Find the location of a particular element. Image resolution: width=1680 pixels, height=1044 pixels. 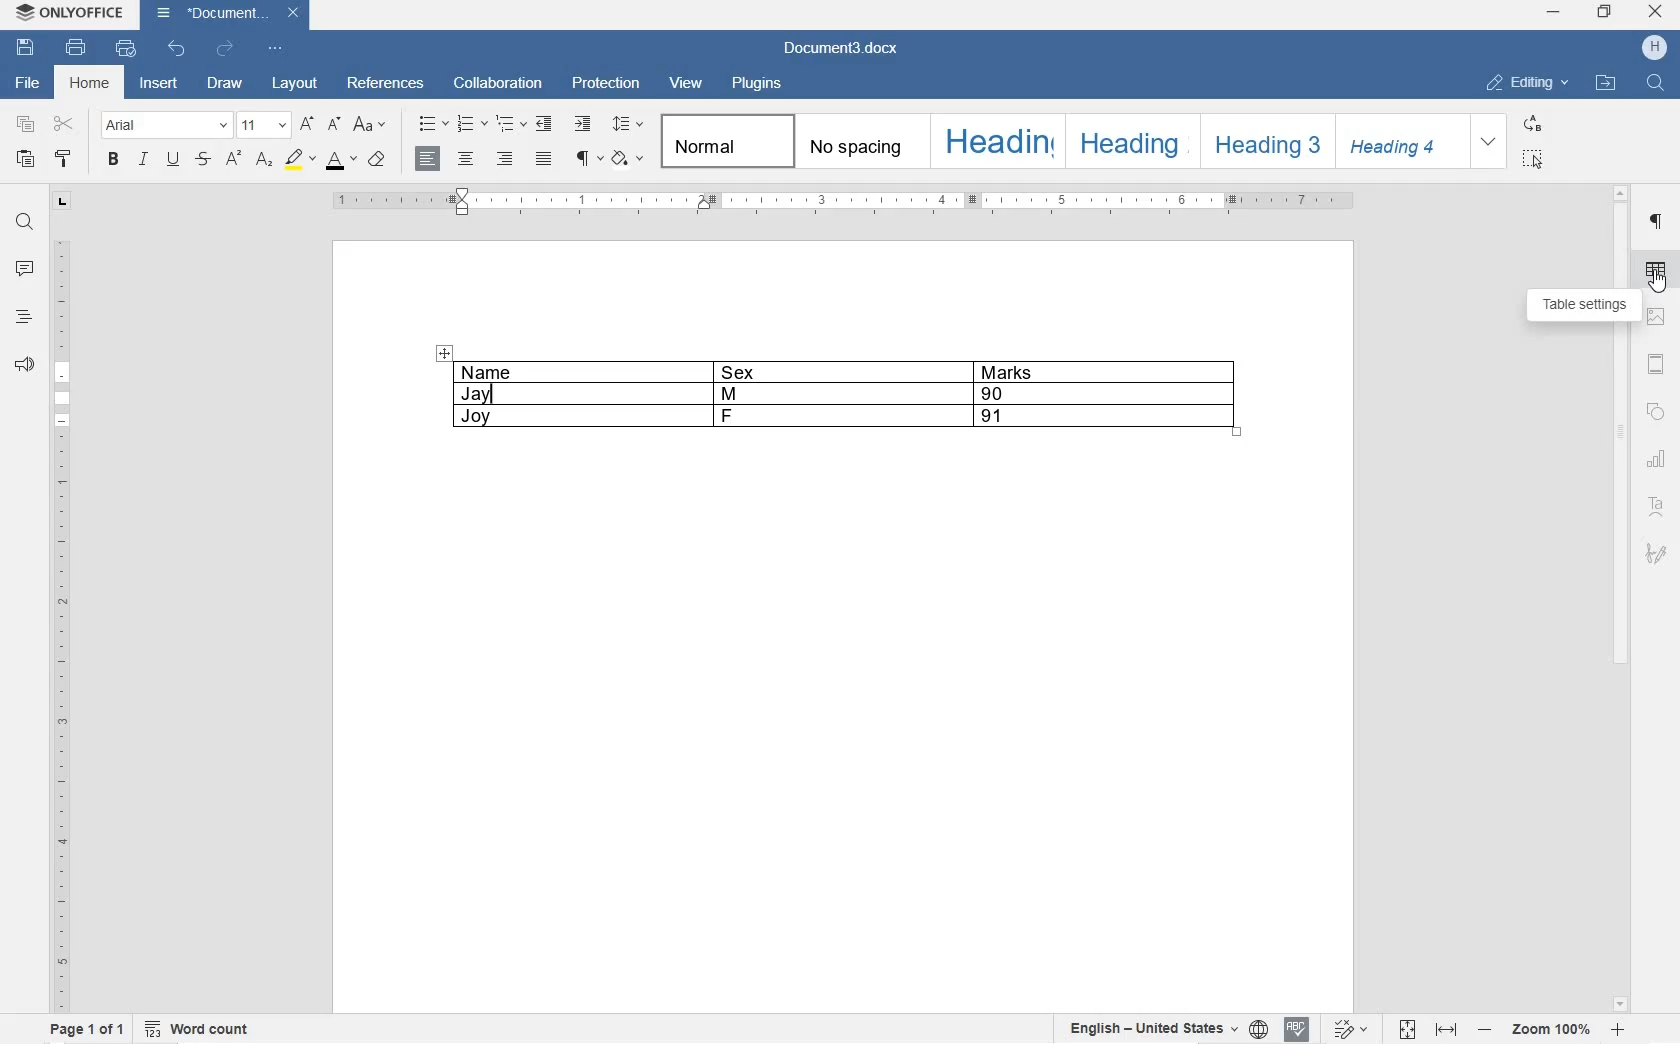

SHAPE is located at coordinates (1657, 413).